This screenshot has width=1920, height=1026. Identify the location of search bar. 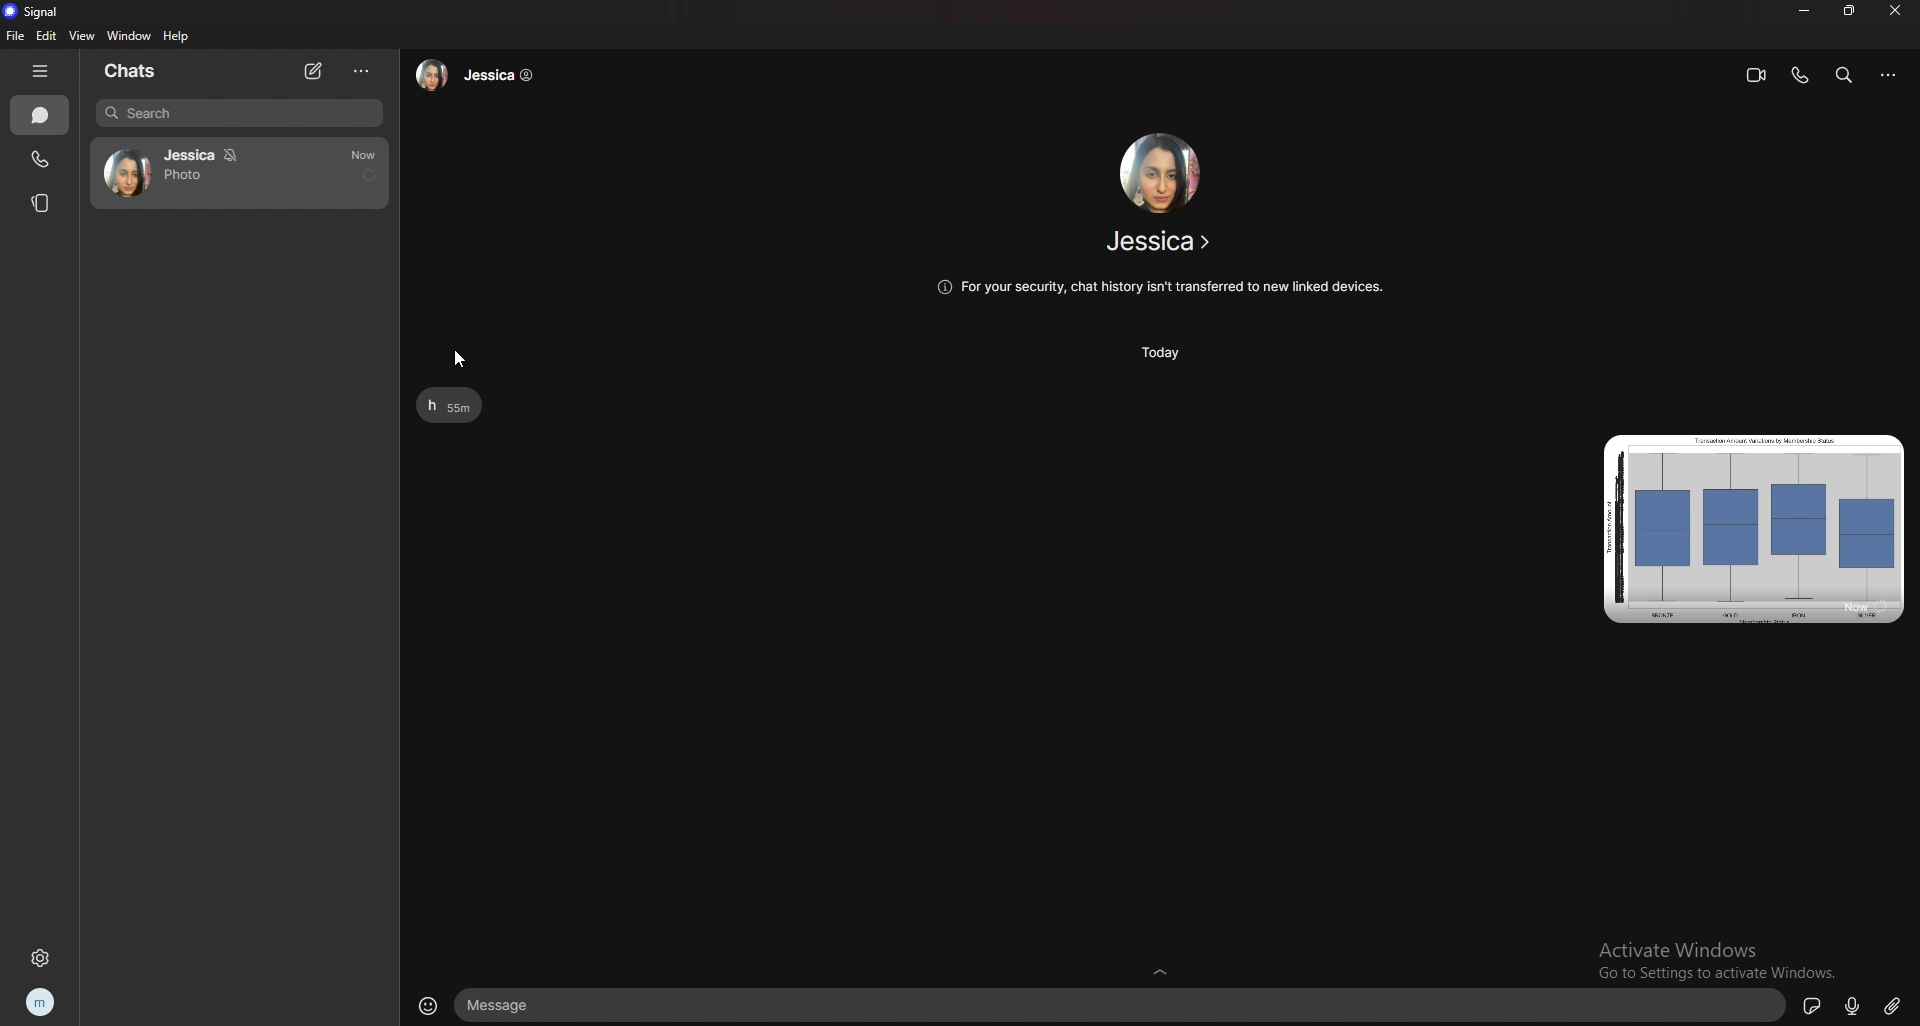
(1845, 75).